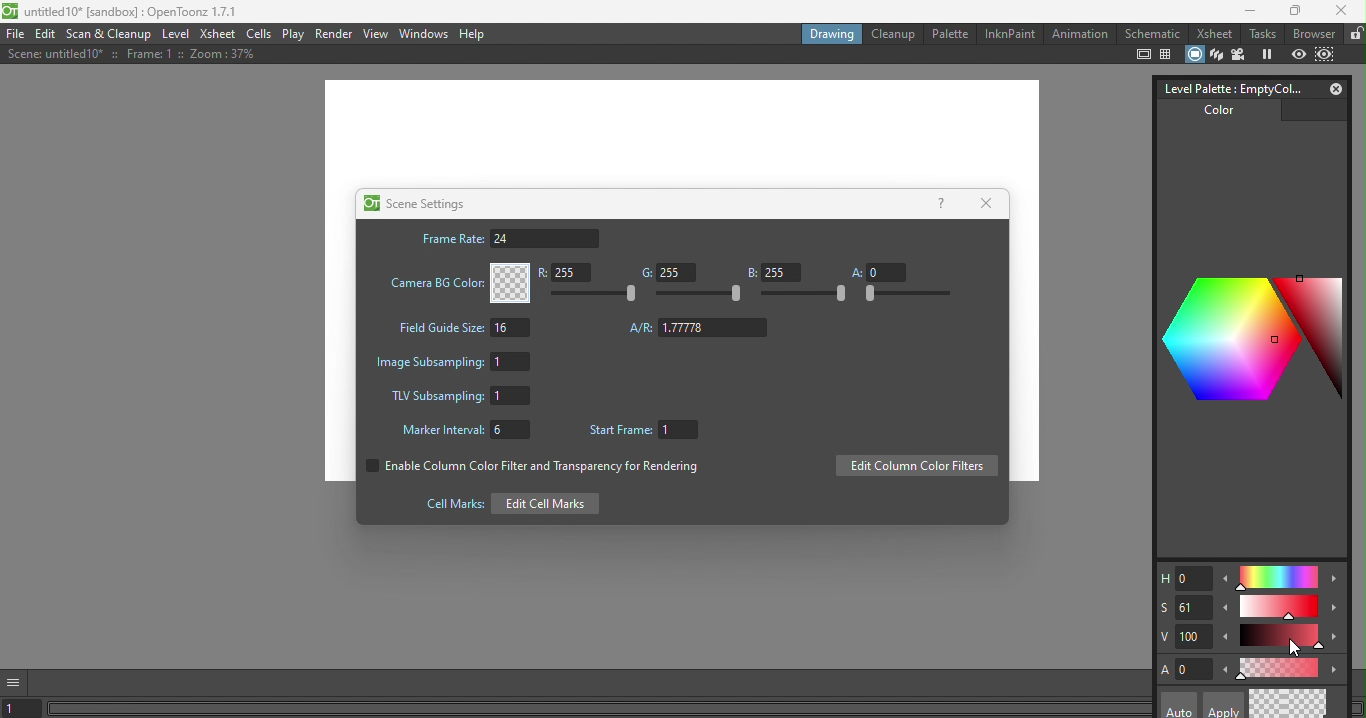  Describe the element at coordinates (600, 710) in the screenshot. I see `Horizontal scroll bar` at that location.